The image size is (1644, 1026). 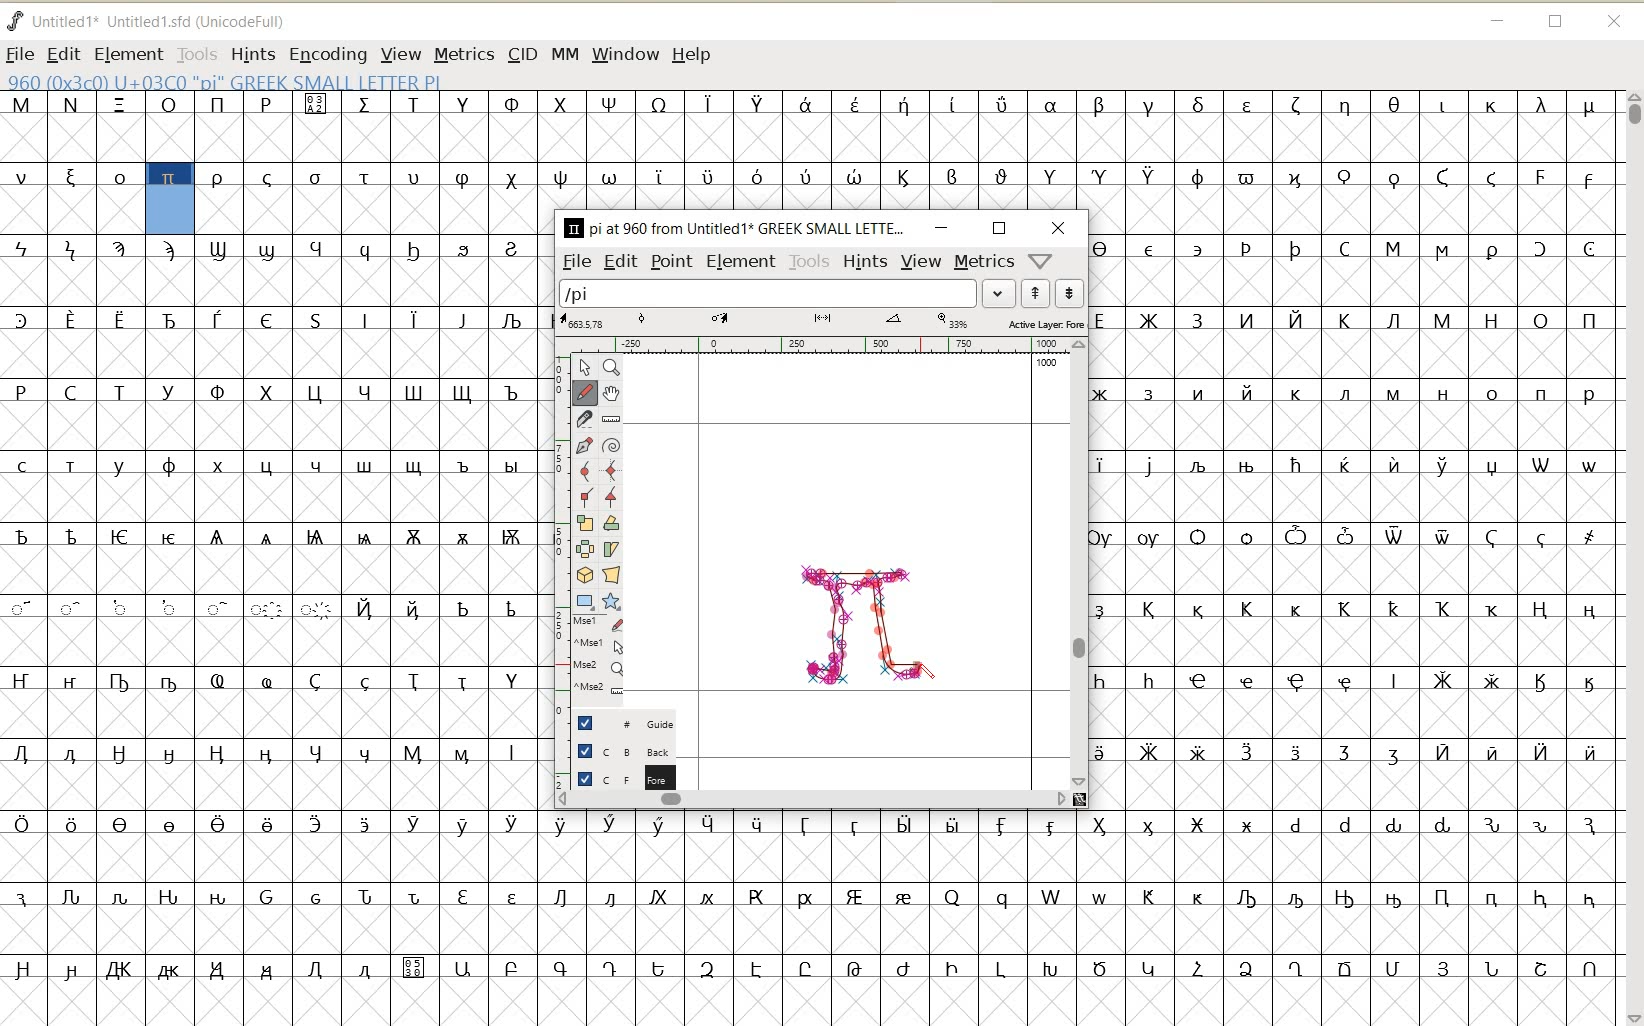 What do you see at coordinates (694, 53) in the screenshot?
I see `HELP` at bounding box center [694, 53].